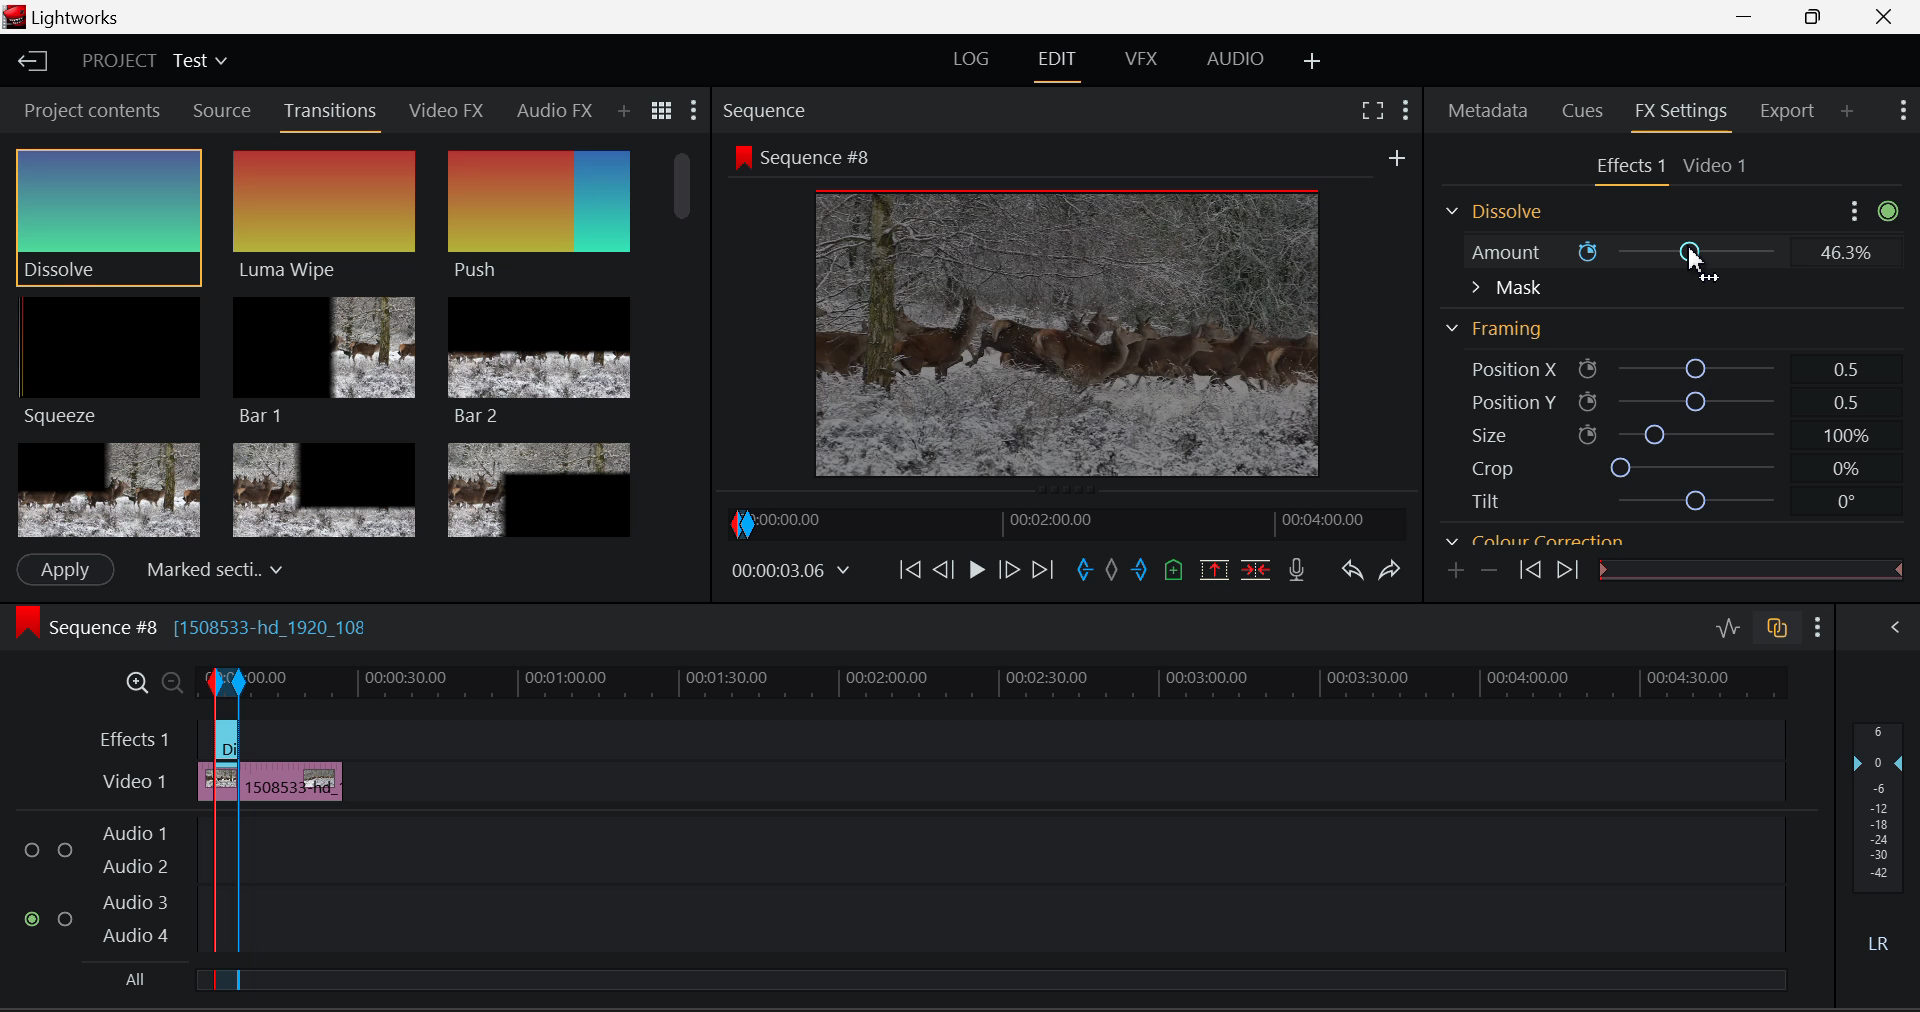  I want to click on Remove all marks, so click(1111, 573).